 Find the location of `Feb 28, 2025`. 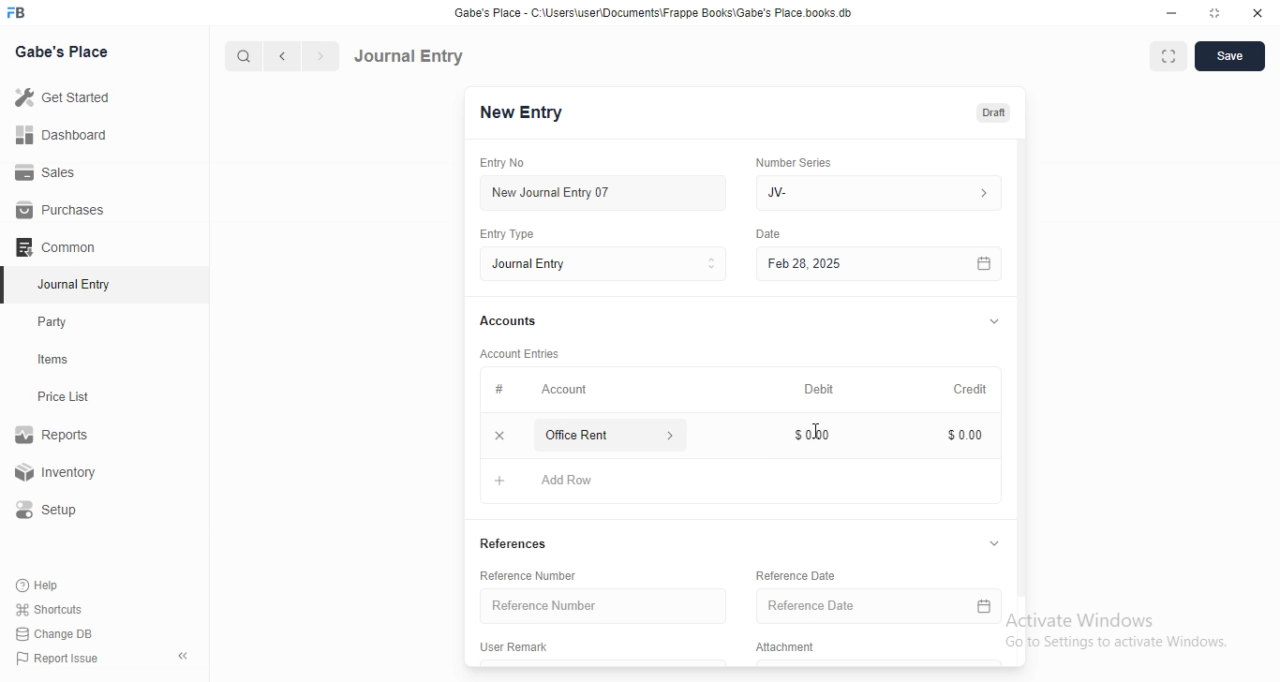

Feb 28, 2025 is located at coordinates (880, 265).